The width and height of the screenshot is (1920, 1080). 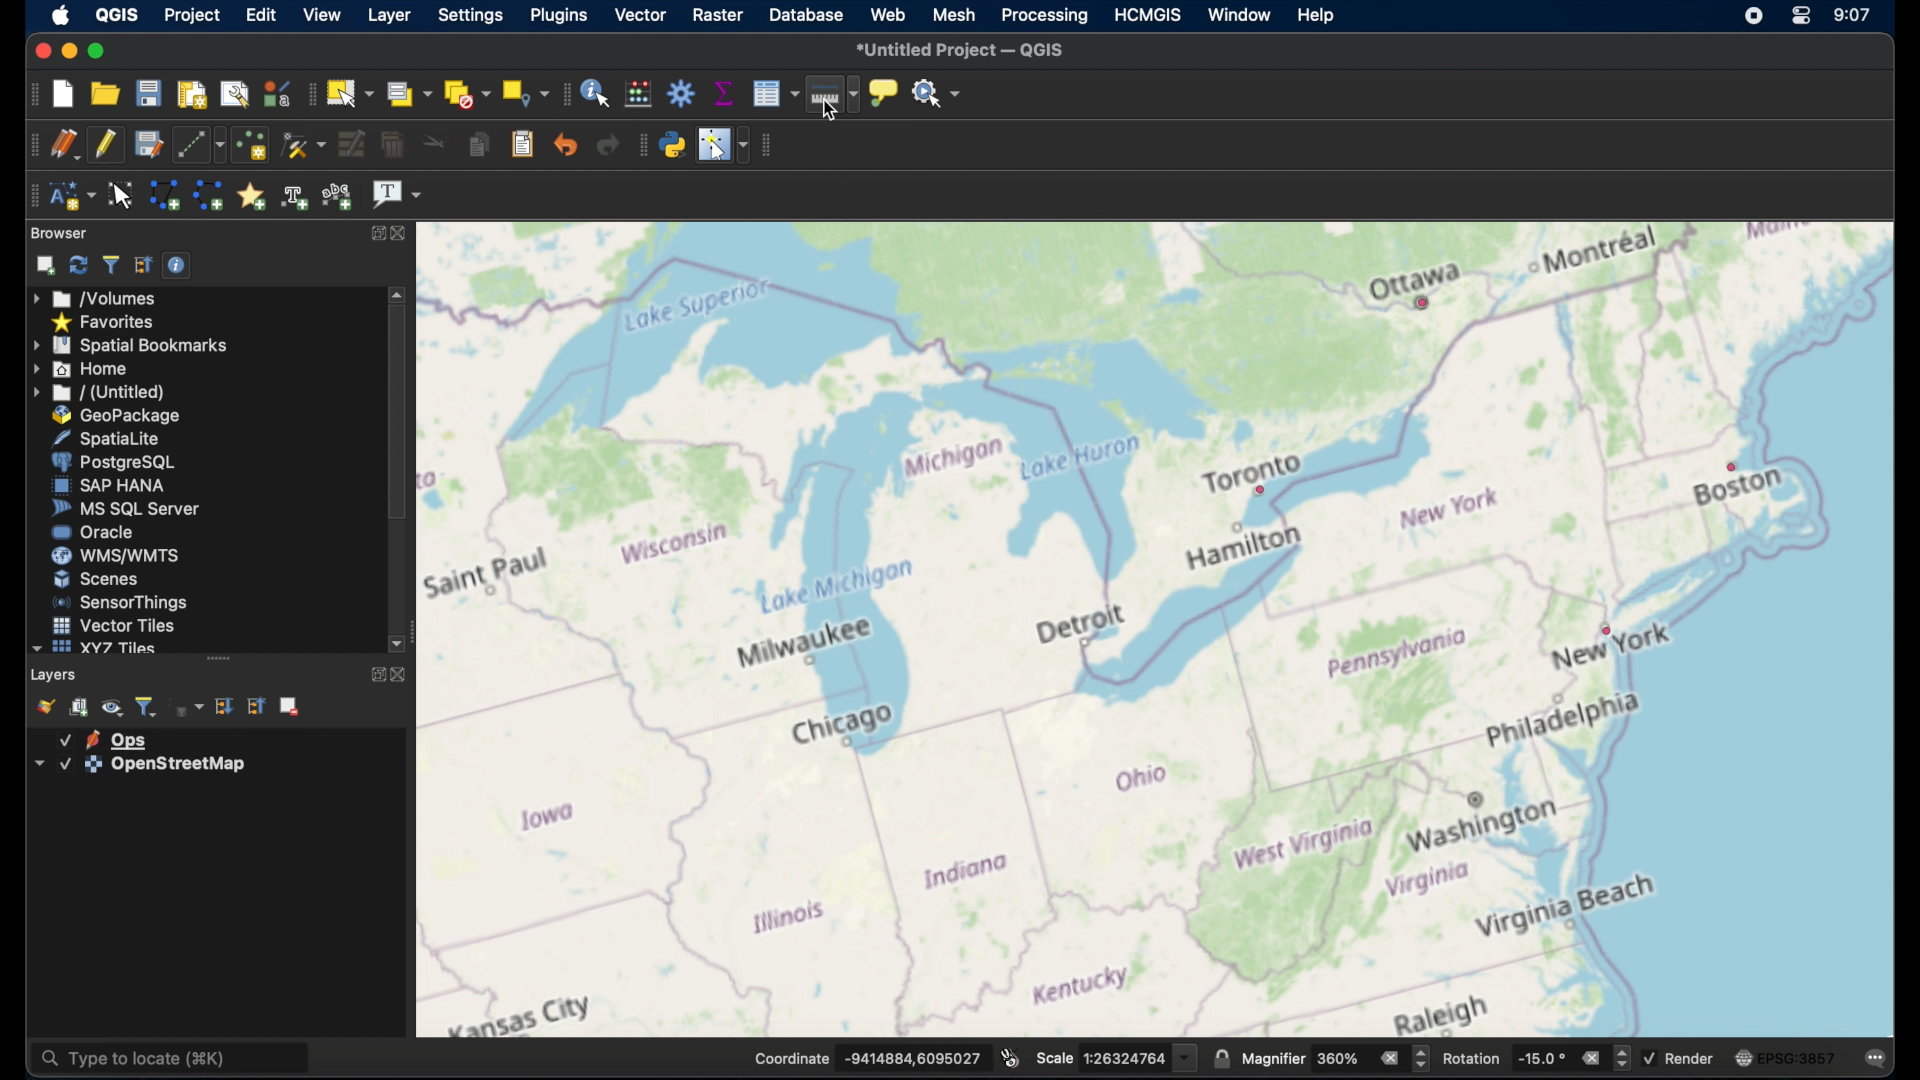 I want to click on open street map, so click(x=1744, y=559).